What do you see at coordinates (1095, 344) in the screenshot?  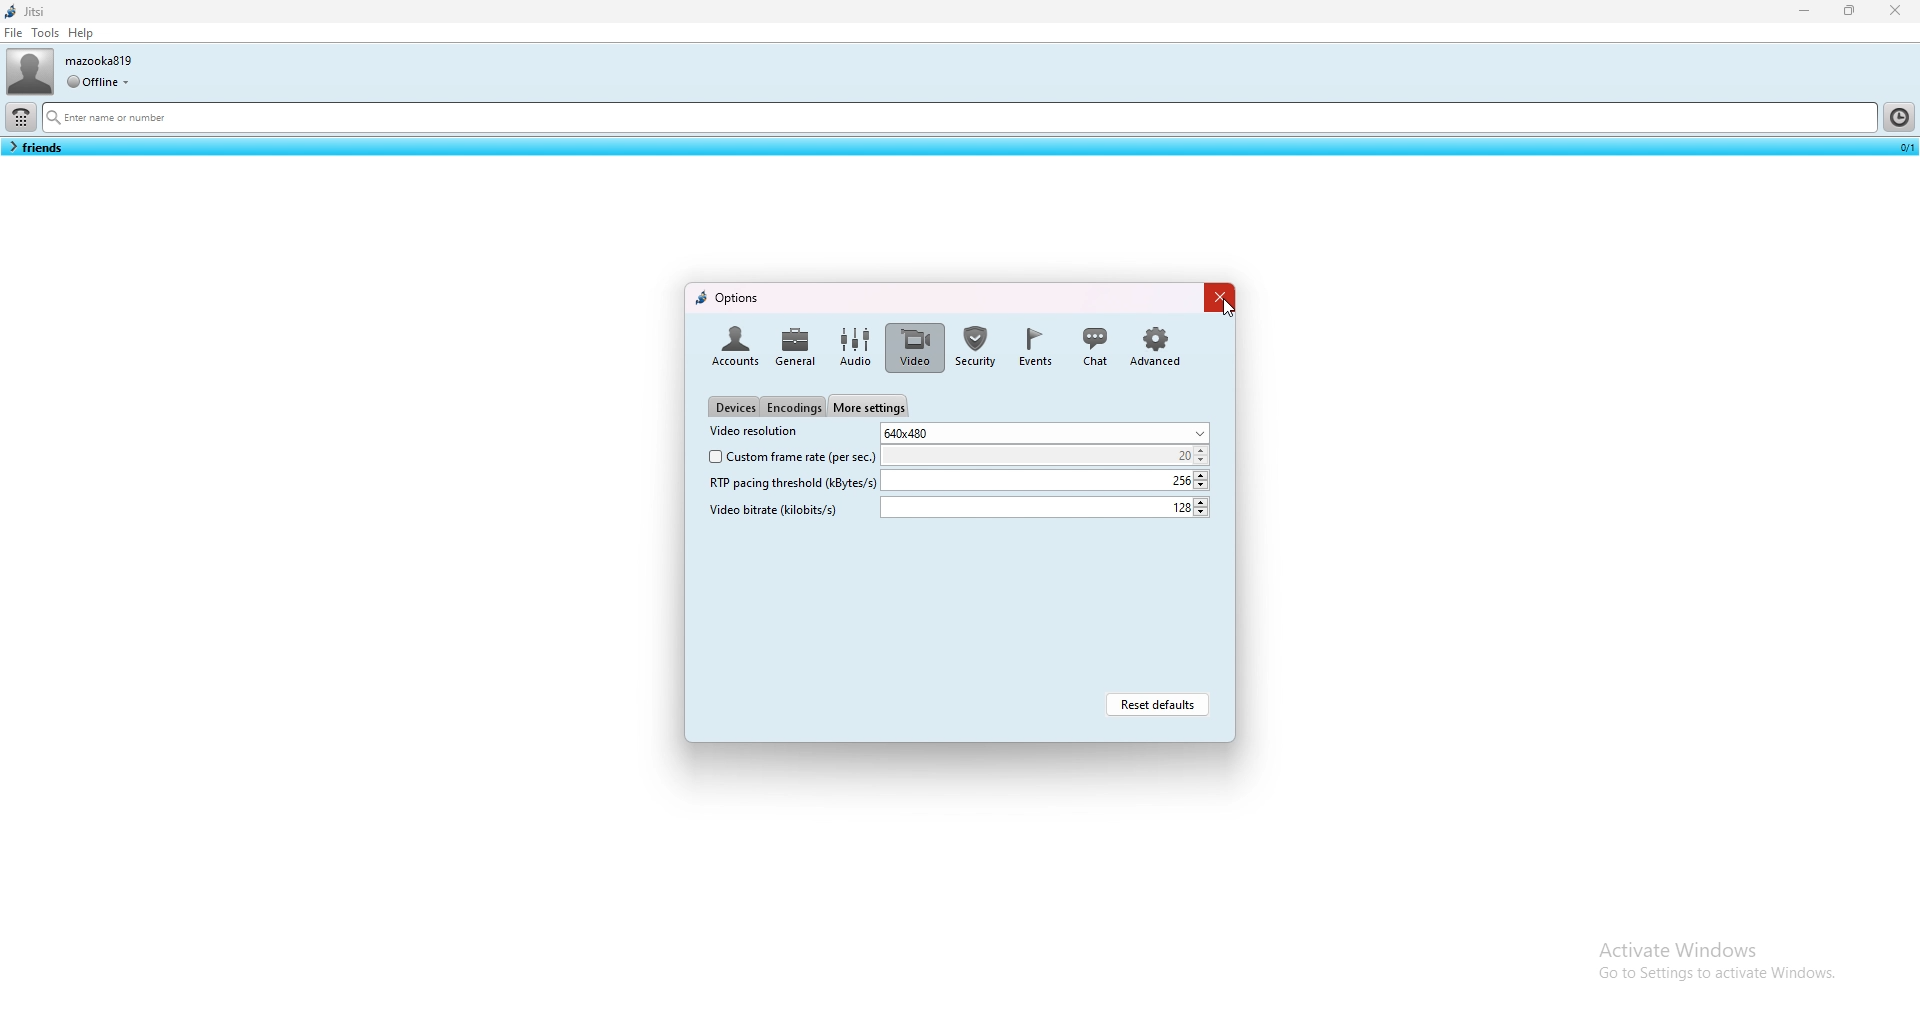 I see `chat` at bounding box center [1095, 344].